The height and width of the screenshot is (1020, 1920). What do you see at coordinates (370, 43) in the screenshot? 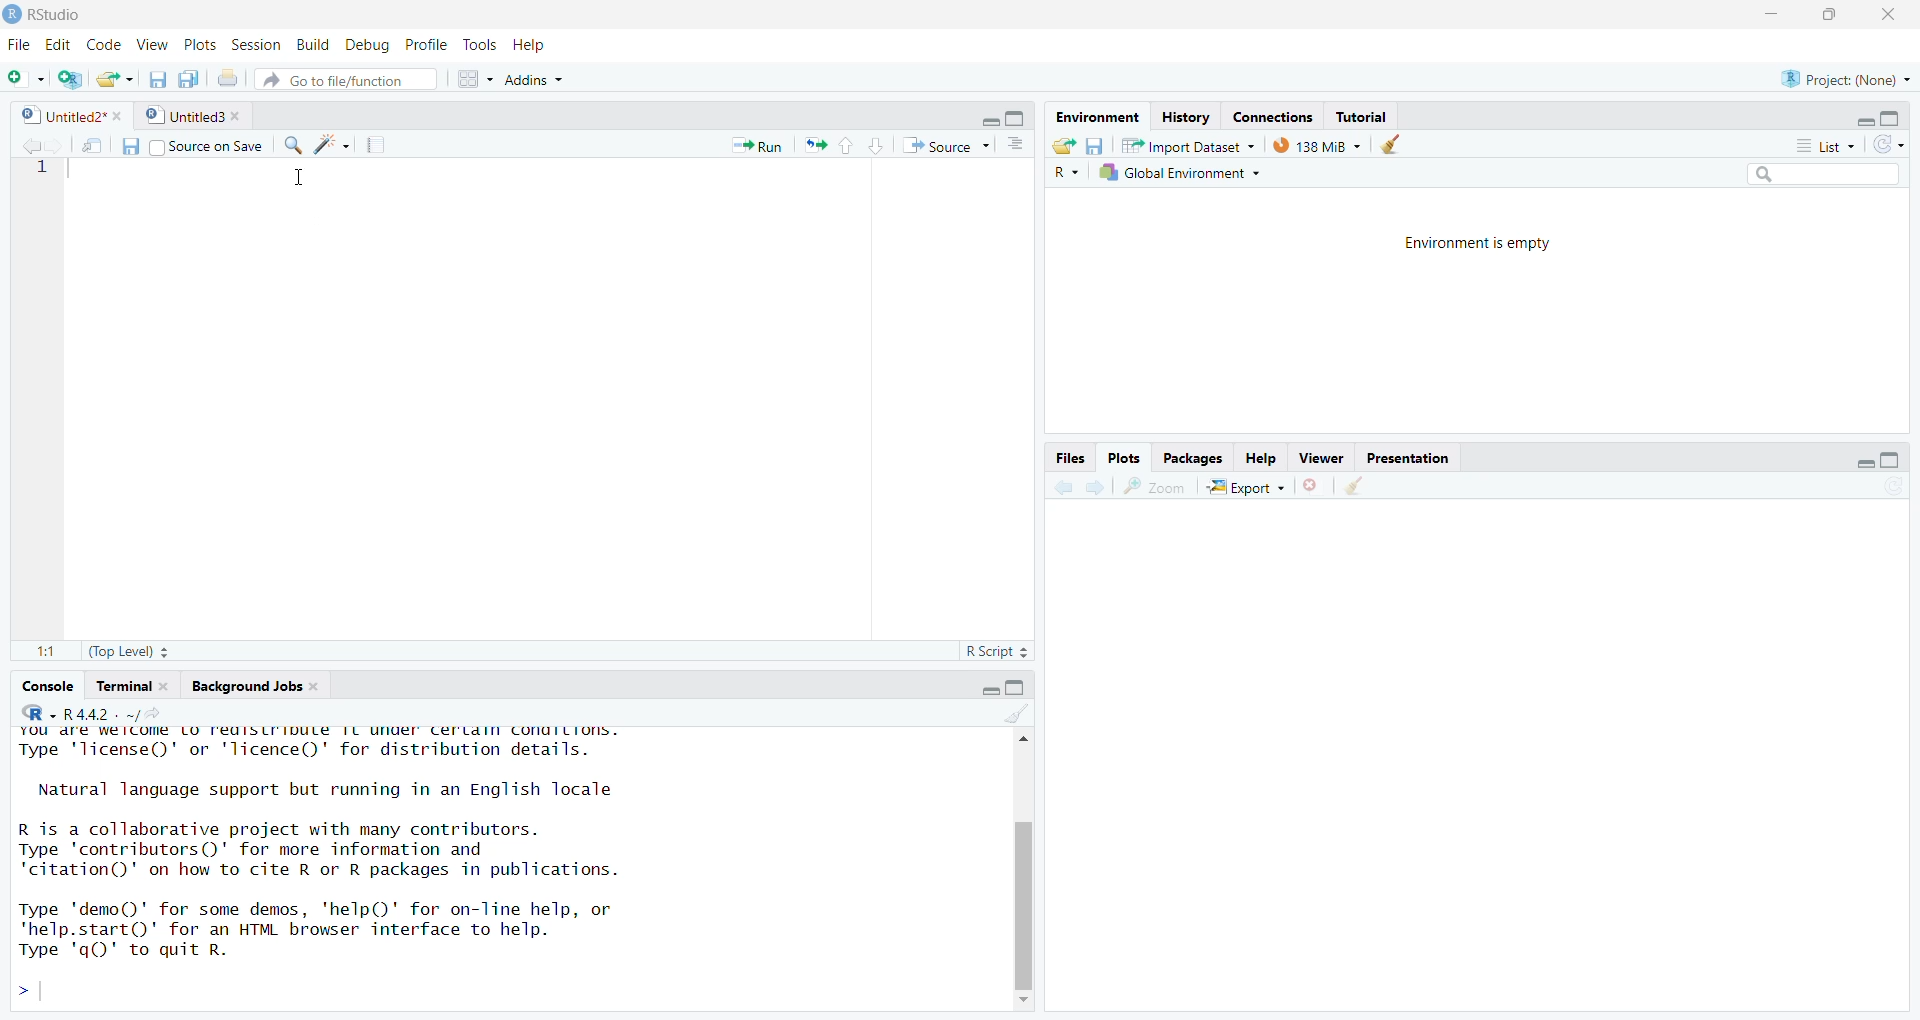
I see `Debug` at bounding box center [370, 43].